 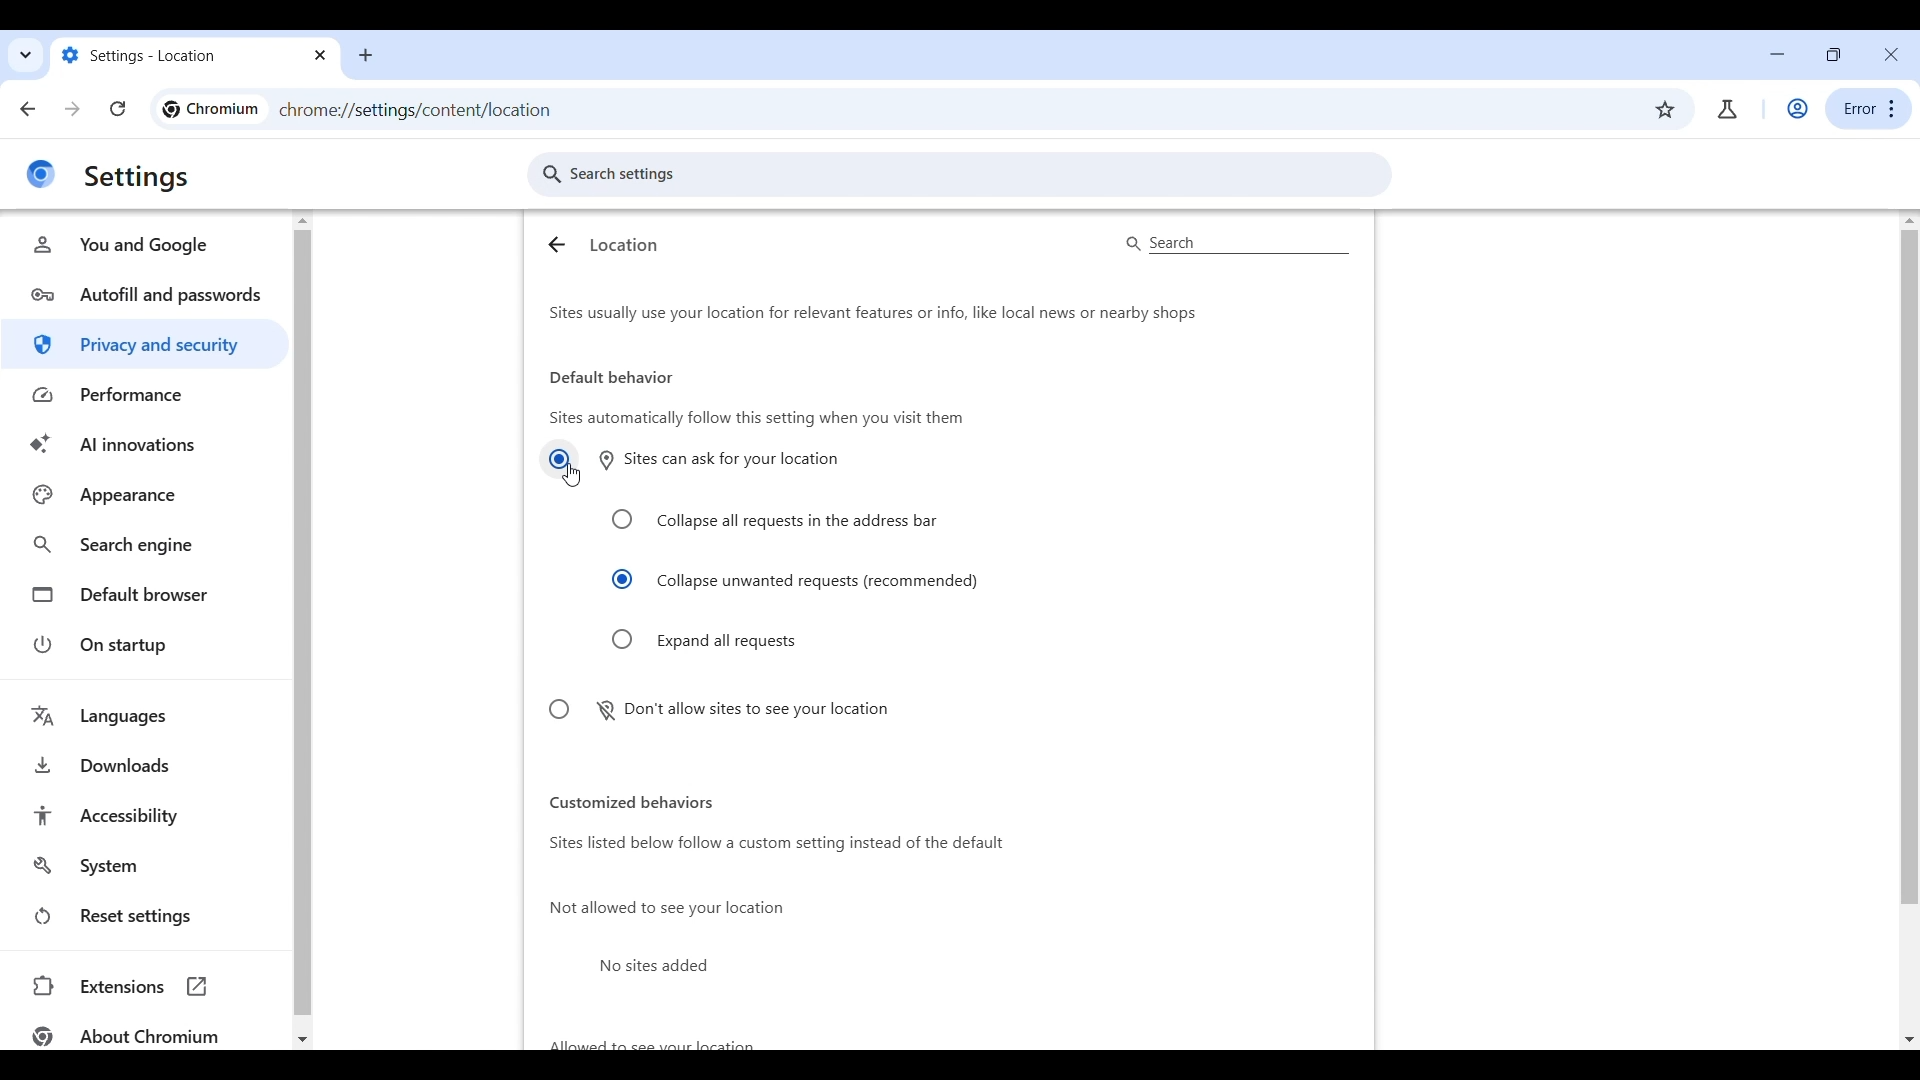 I want to click on Close , so click(x=1889, y=53).